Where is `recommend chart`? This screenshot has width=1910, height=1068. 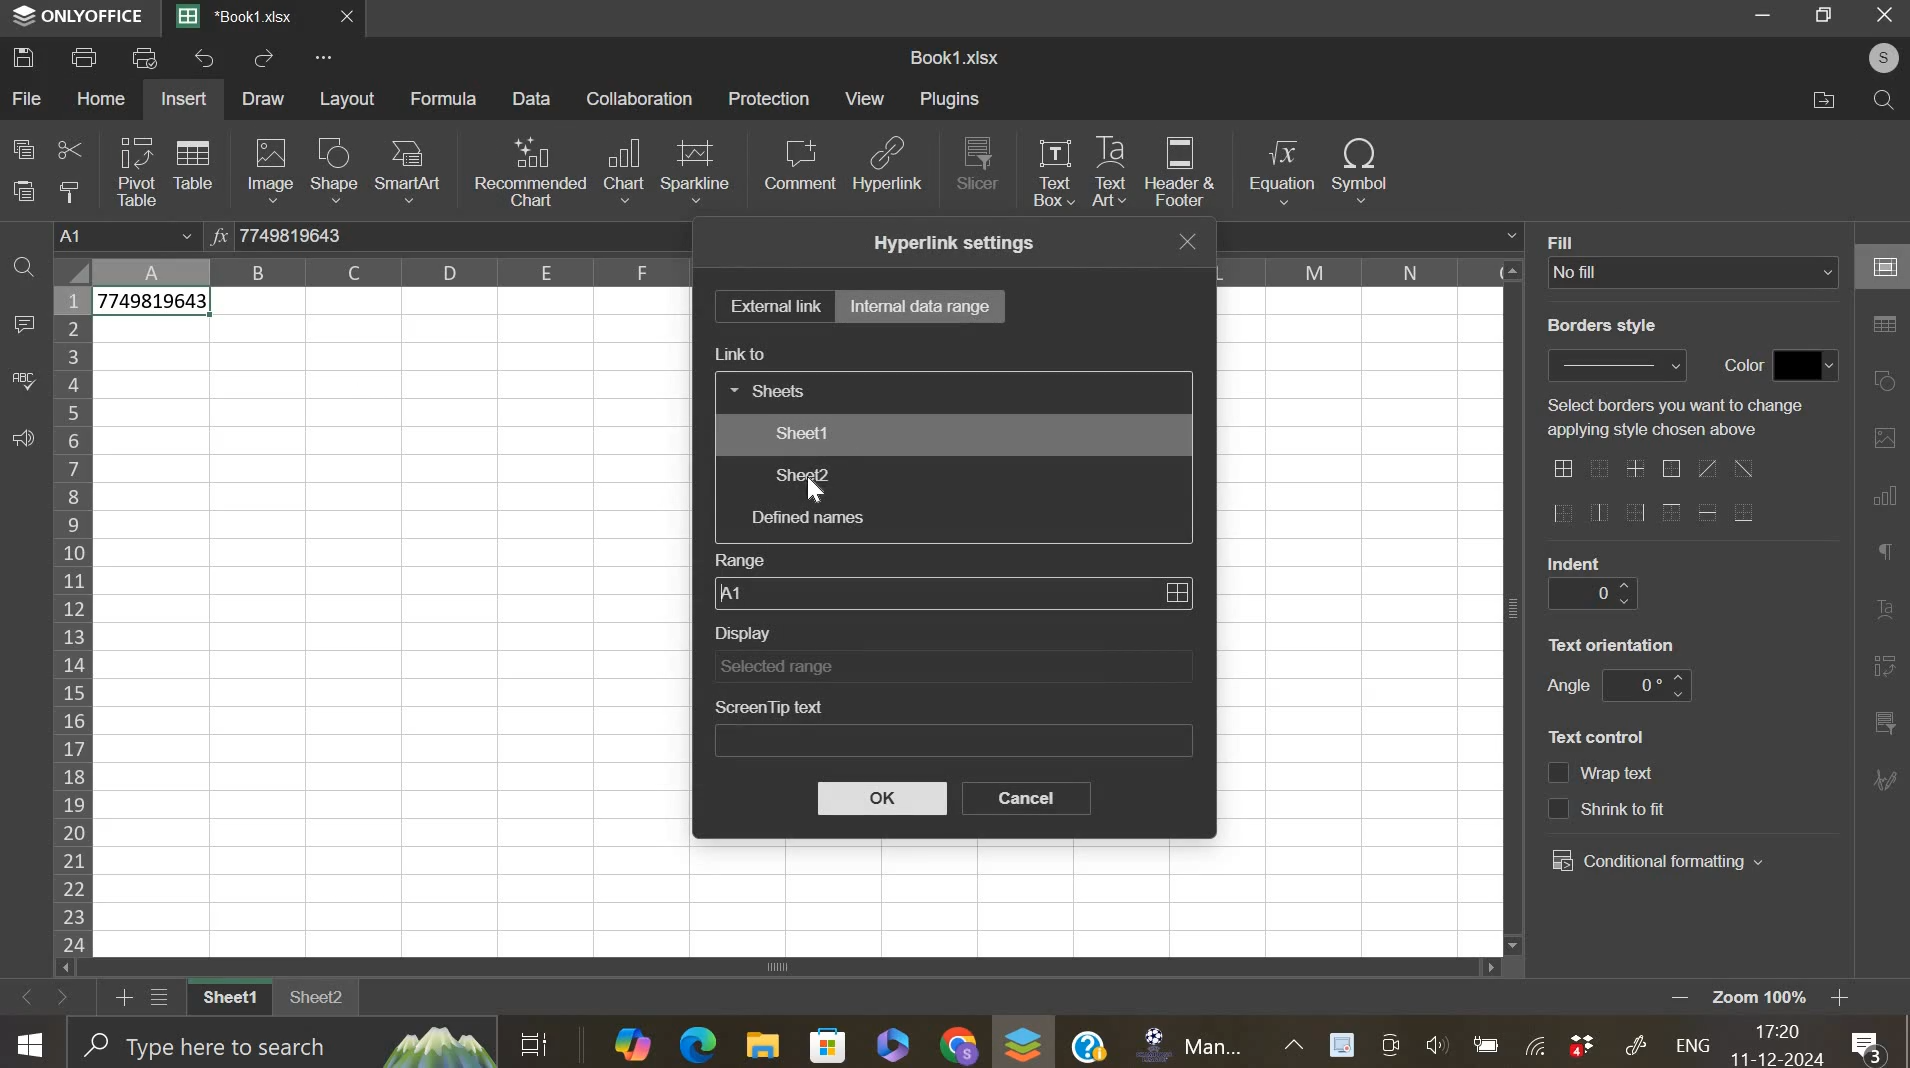 recommend chart is located at coordinates (531, 170).